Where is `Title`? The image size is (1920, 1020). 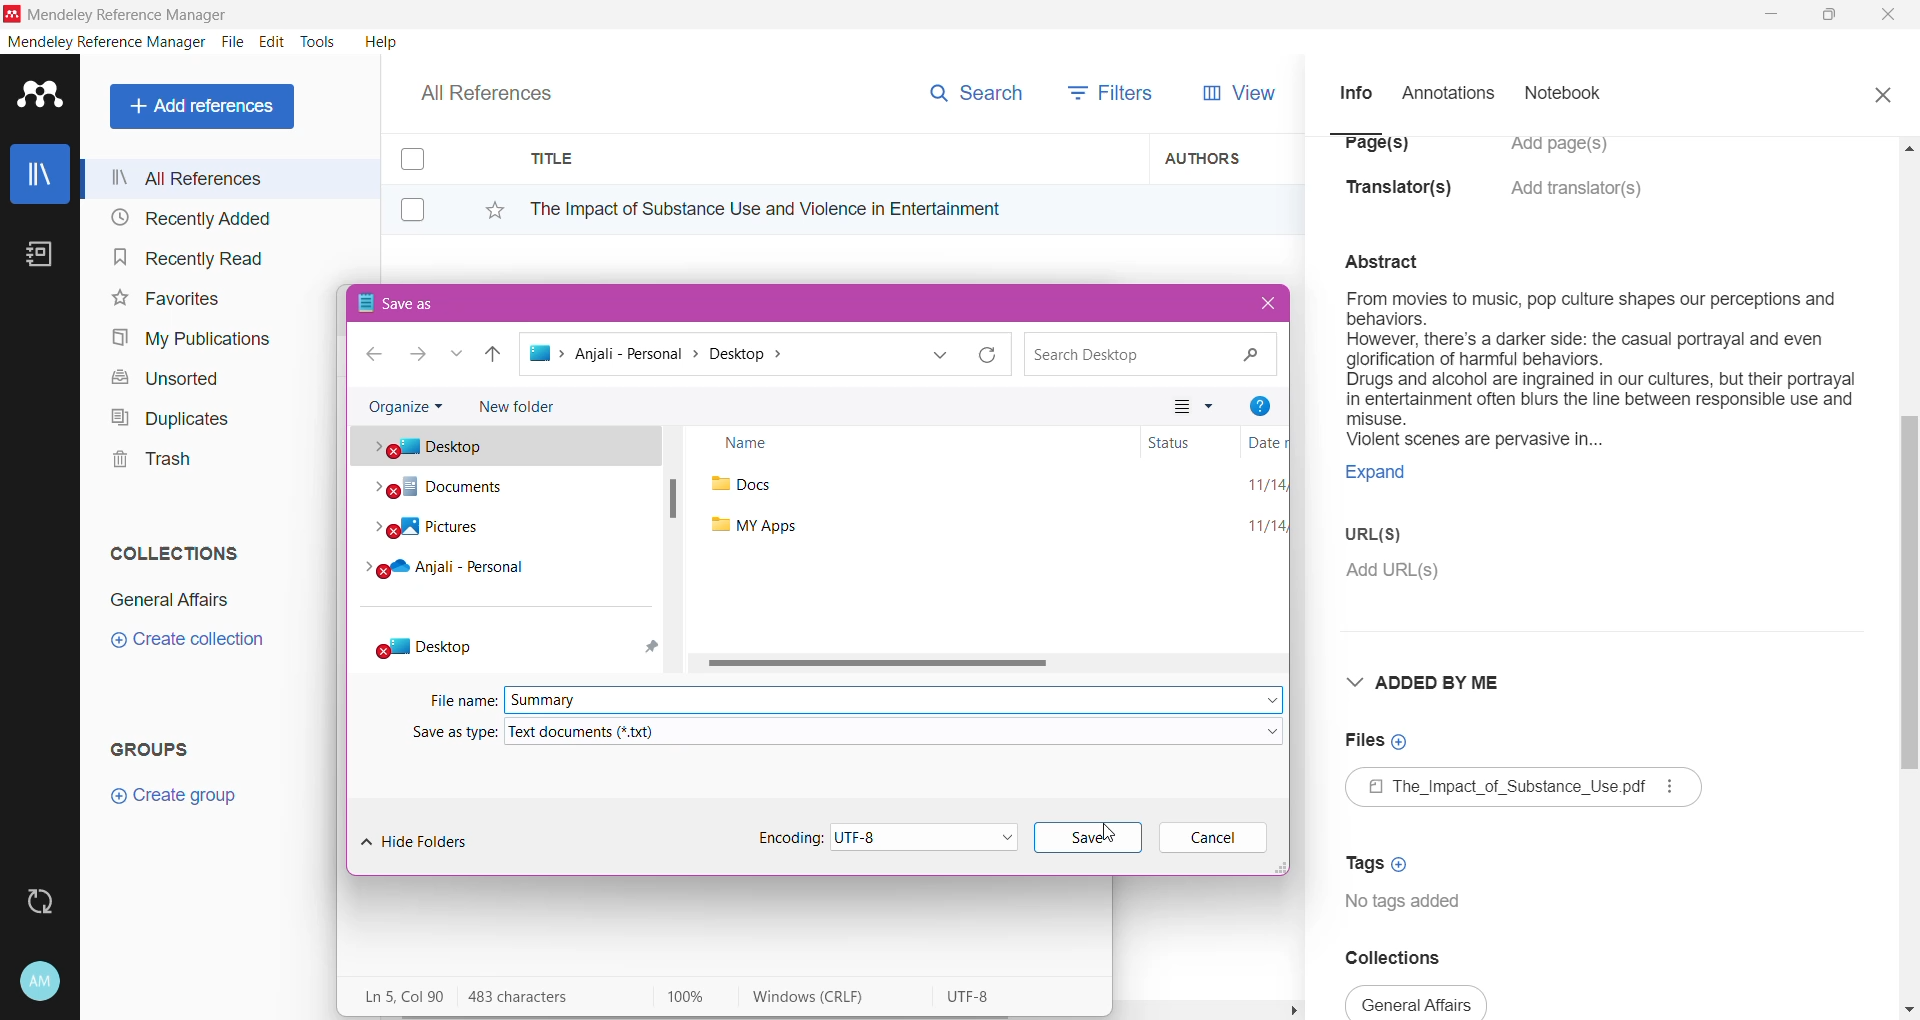 Title is located at coordinates (830, 159).